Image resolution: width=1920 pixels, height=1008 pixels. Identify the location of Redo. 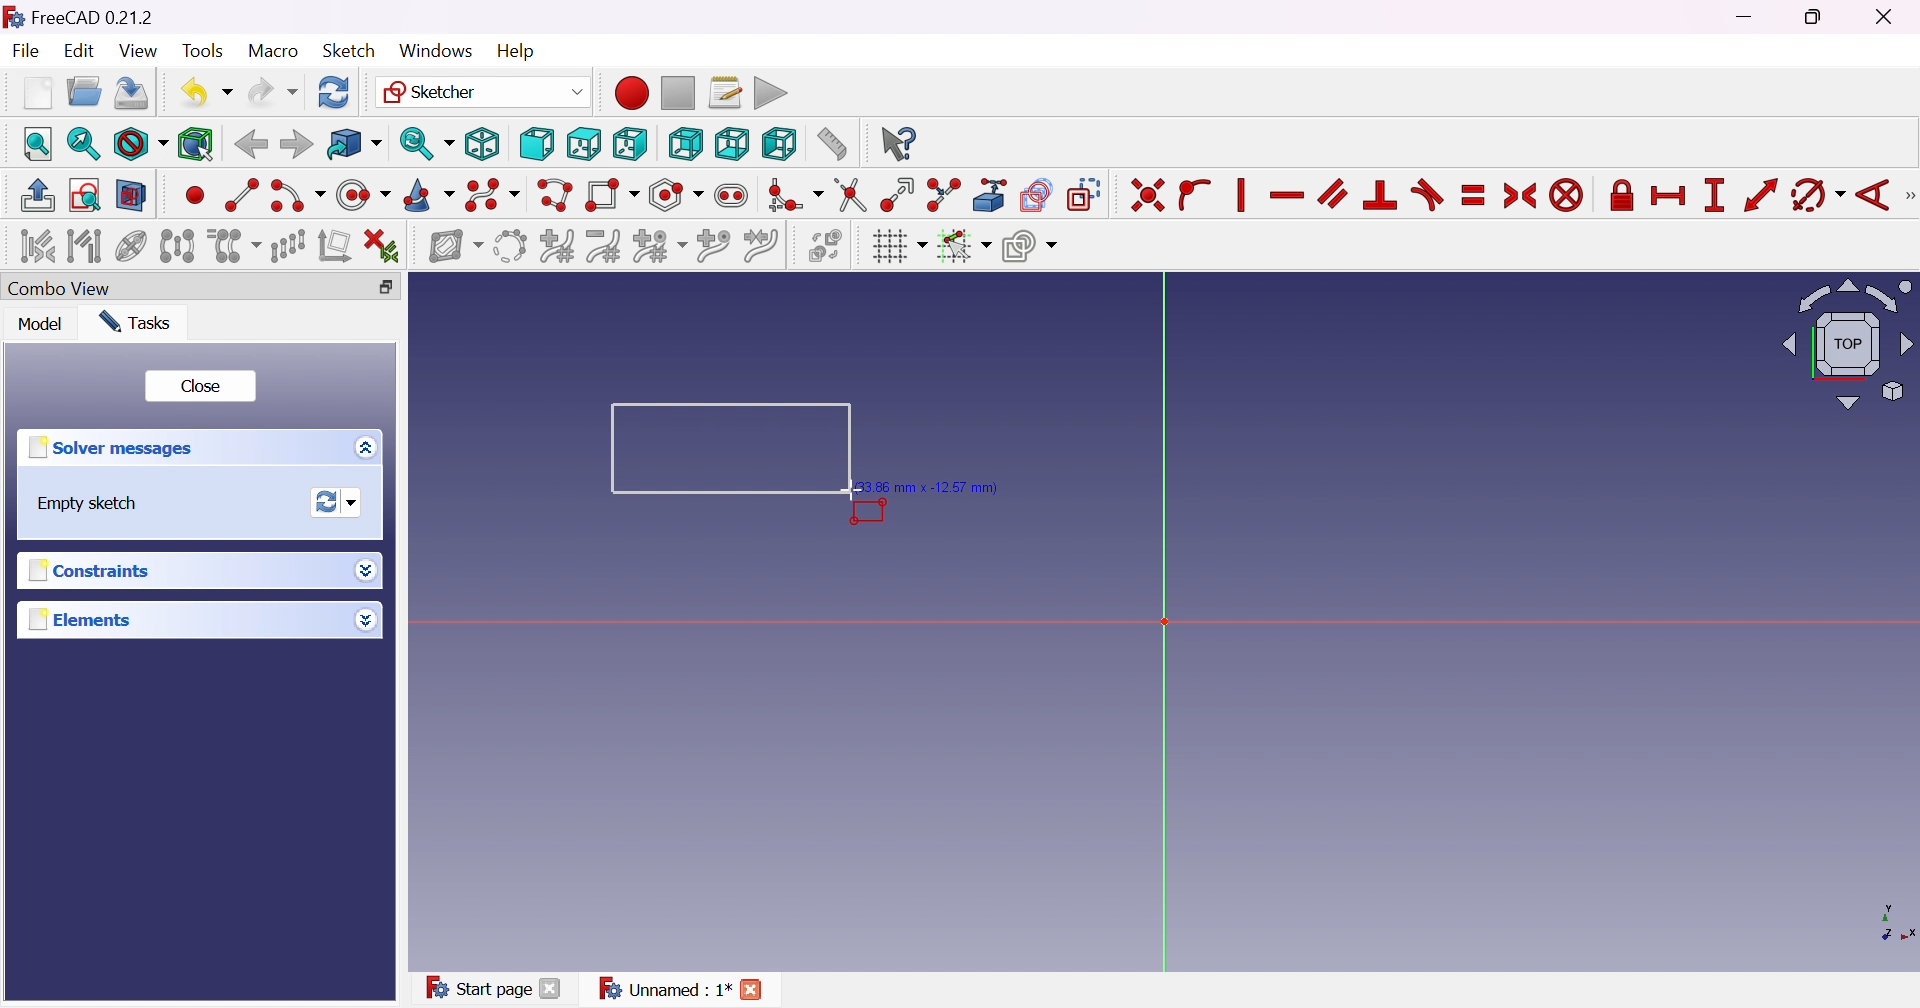
(274, 90).